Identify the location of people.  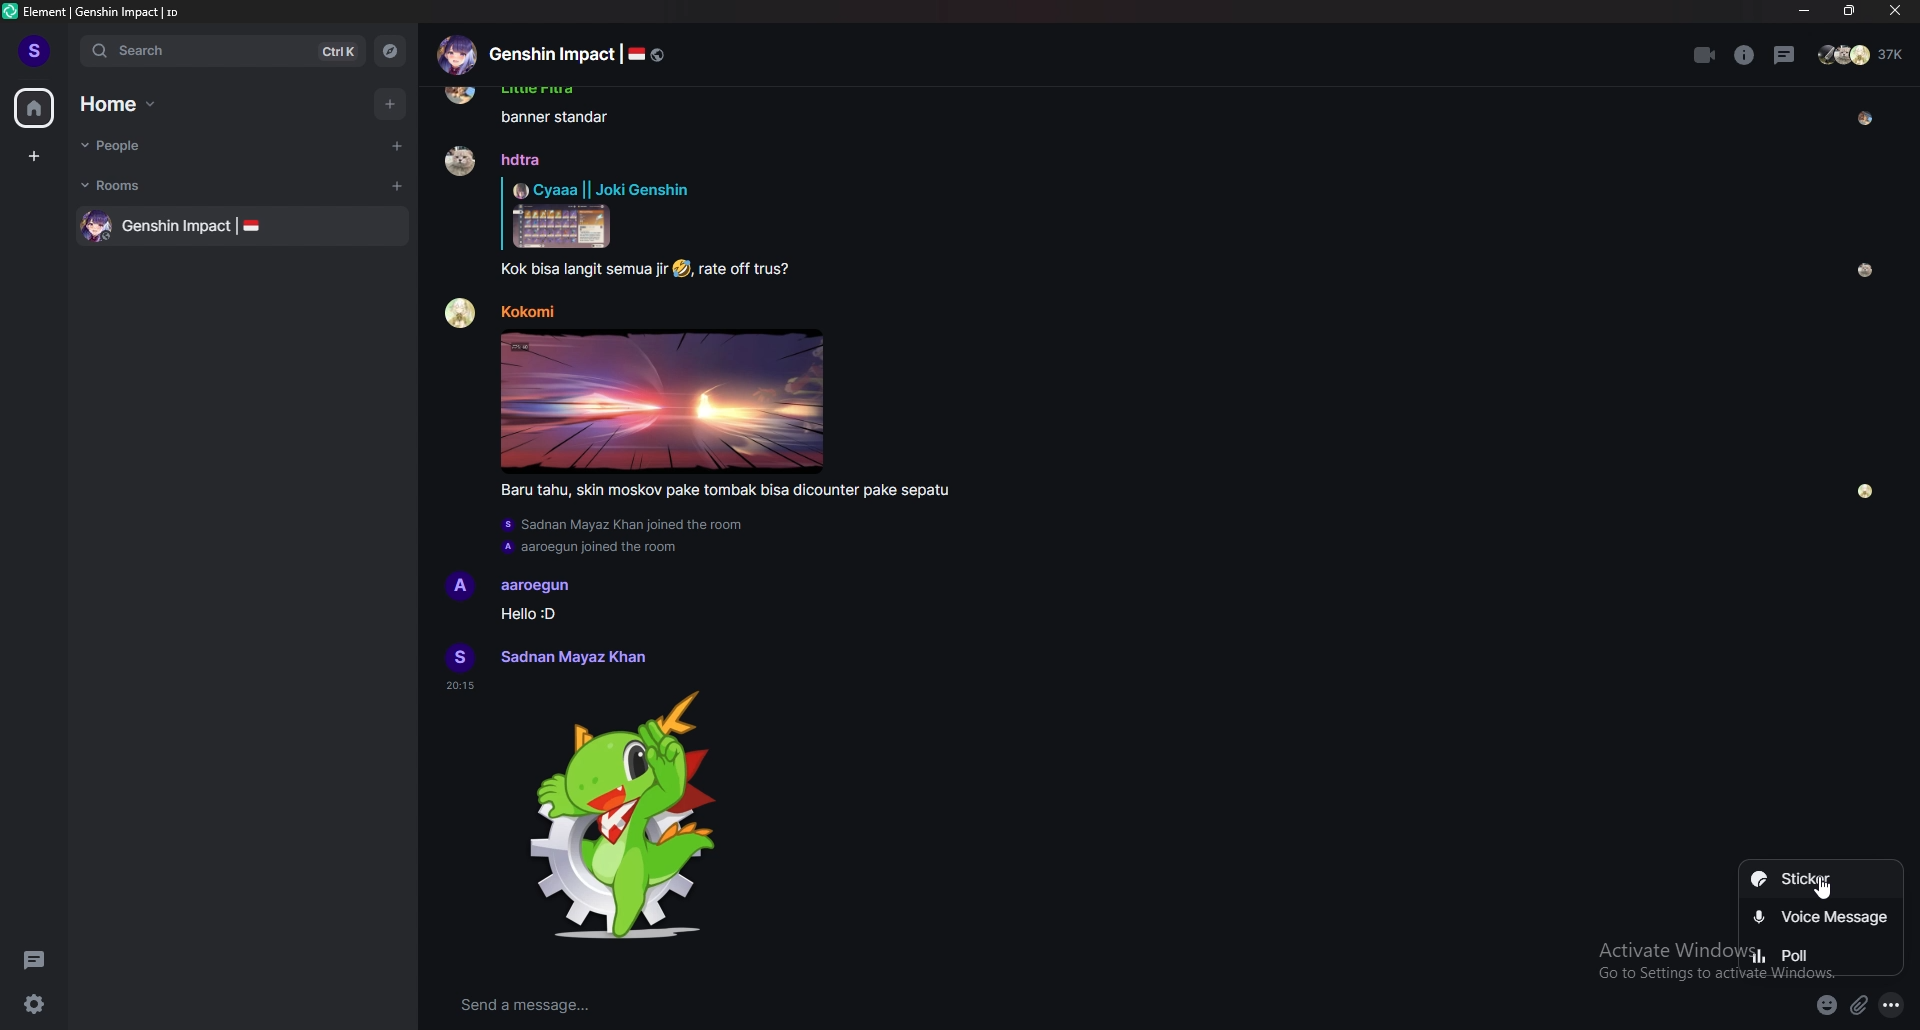
(141, 145).